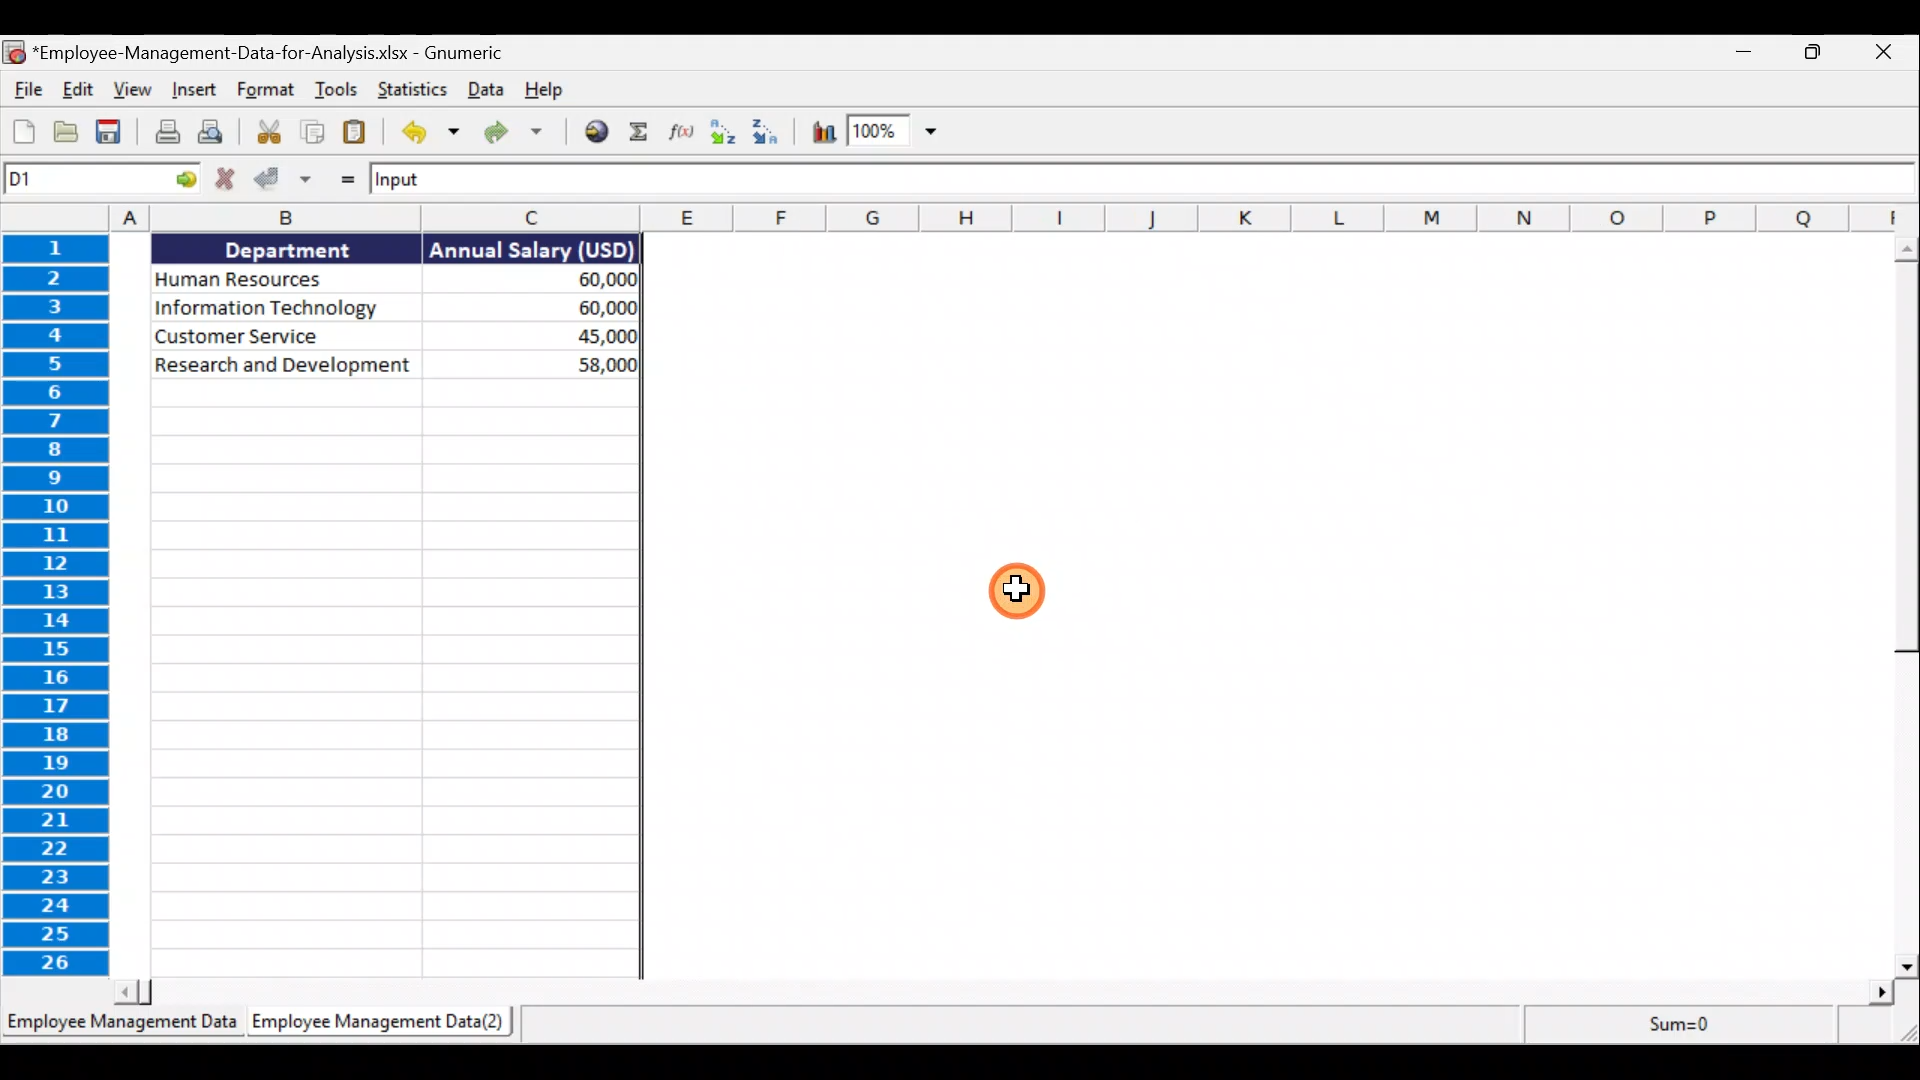 The height and width of the screenshot is (1080, 1920). I want to click on Undo last action, so click(428, 133).